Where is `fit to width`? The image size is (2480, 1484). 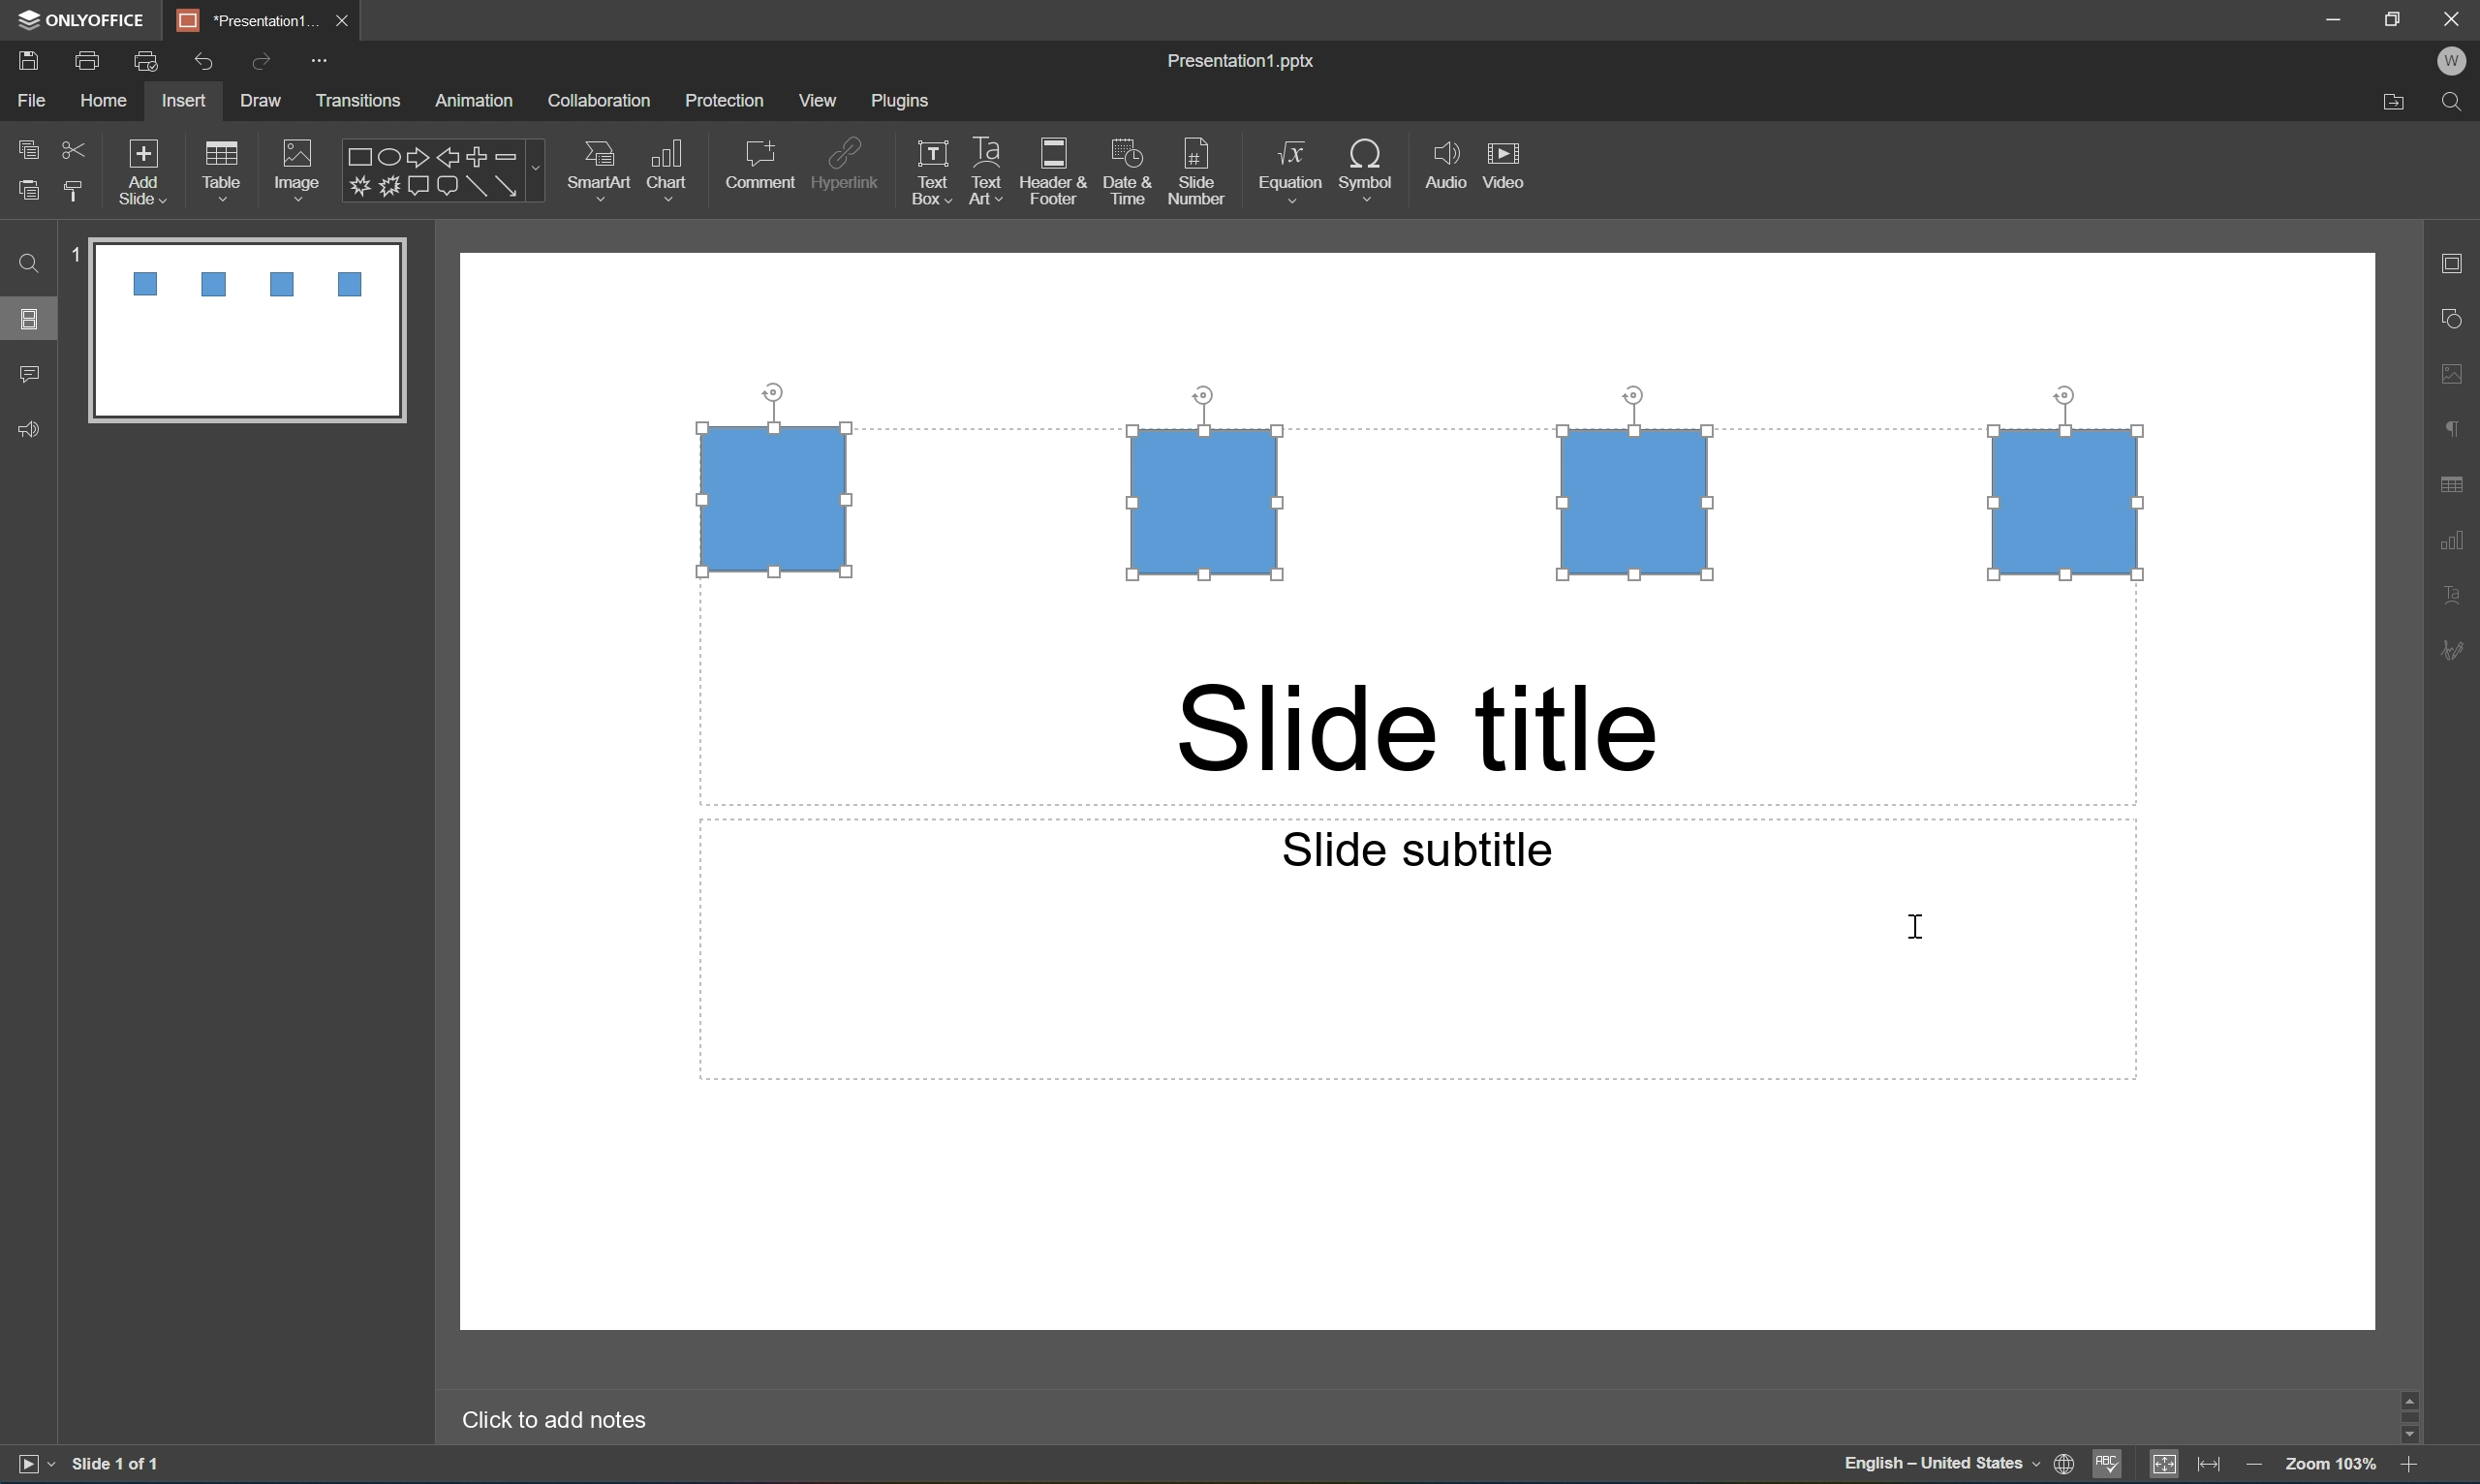 fit to width is located at coordinates (2210, 1468).